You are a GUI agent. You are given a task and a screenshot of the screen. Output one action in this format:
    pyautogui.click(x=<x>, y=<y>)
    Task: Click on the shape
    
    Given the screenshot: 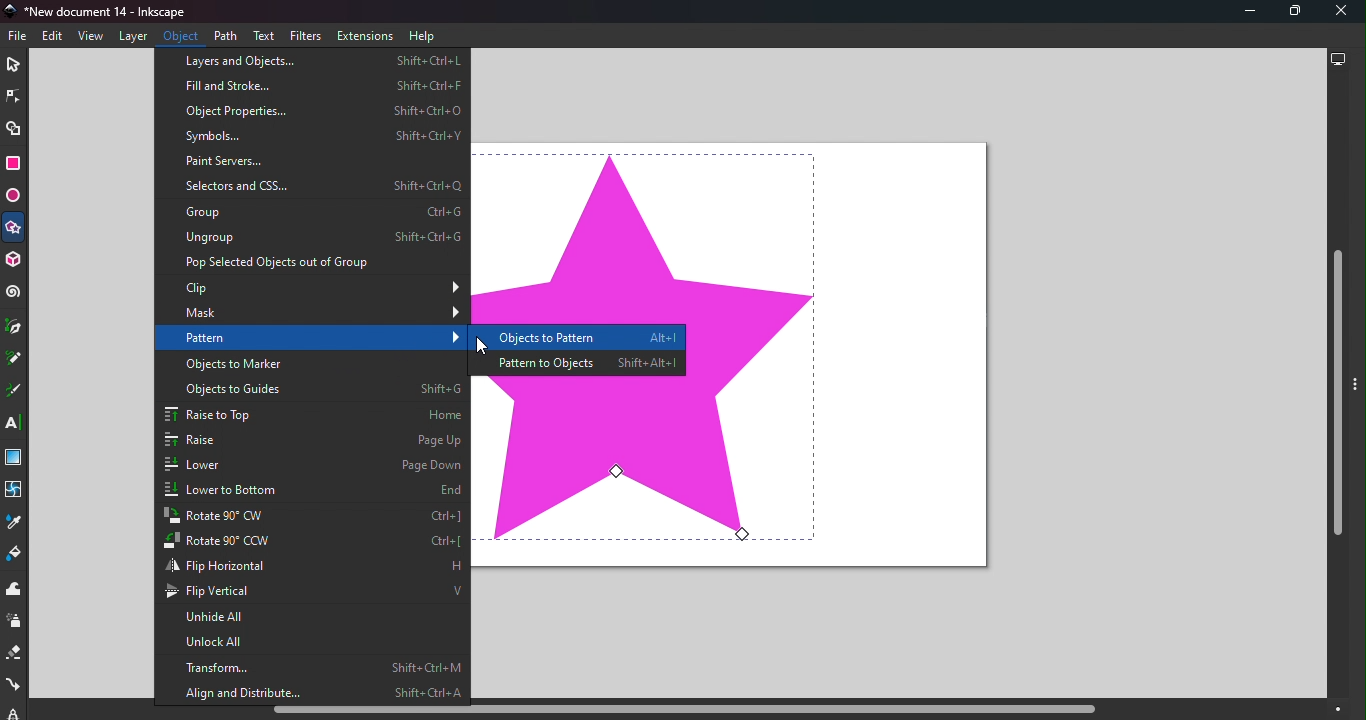 What is the action you would take?
    pyautogui.click(x=642, y=240)
    